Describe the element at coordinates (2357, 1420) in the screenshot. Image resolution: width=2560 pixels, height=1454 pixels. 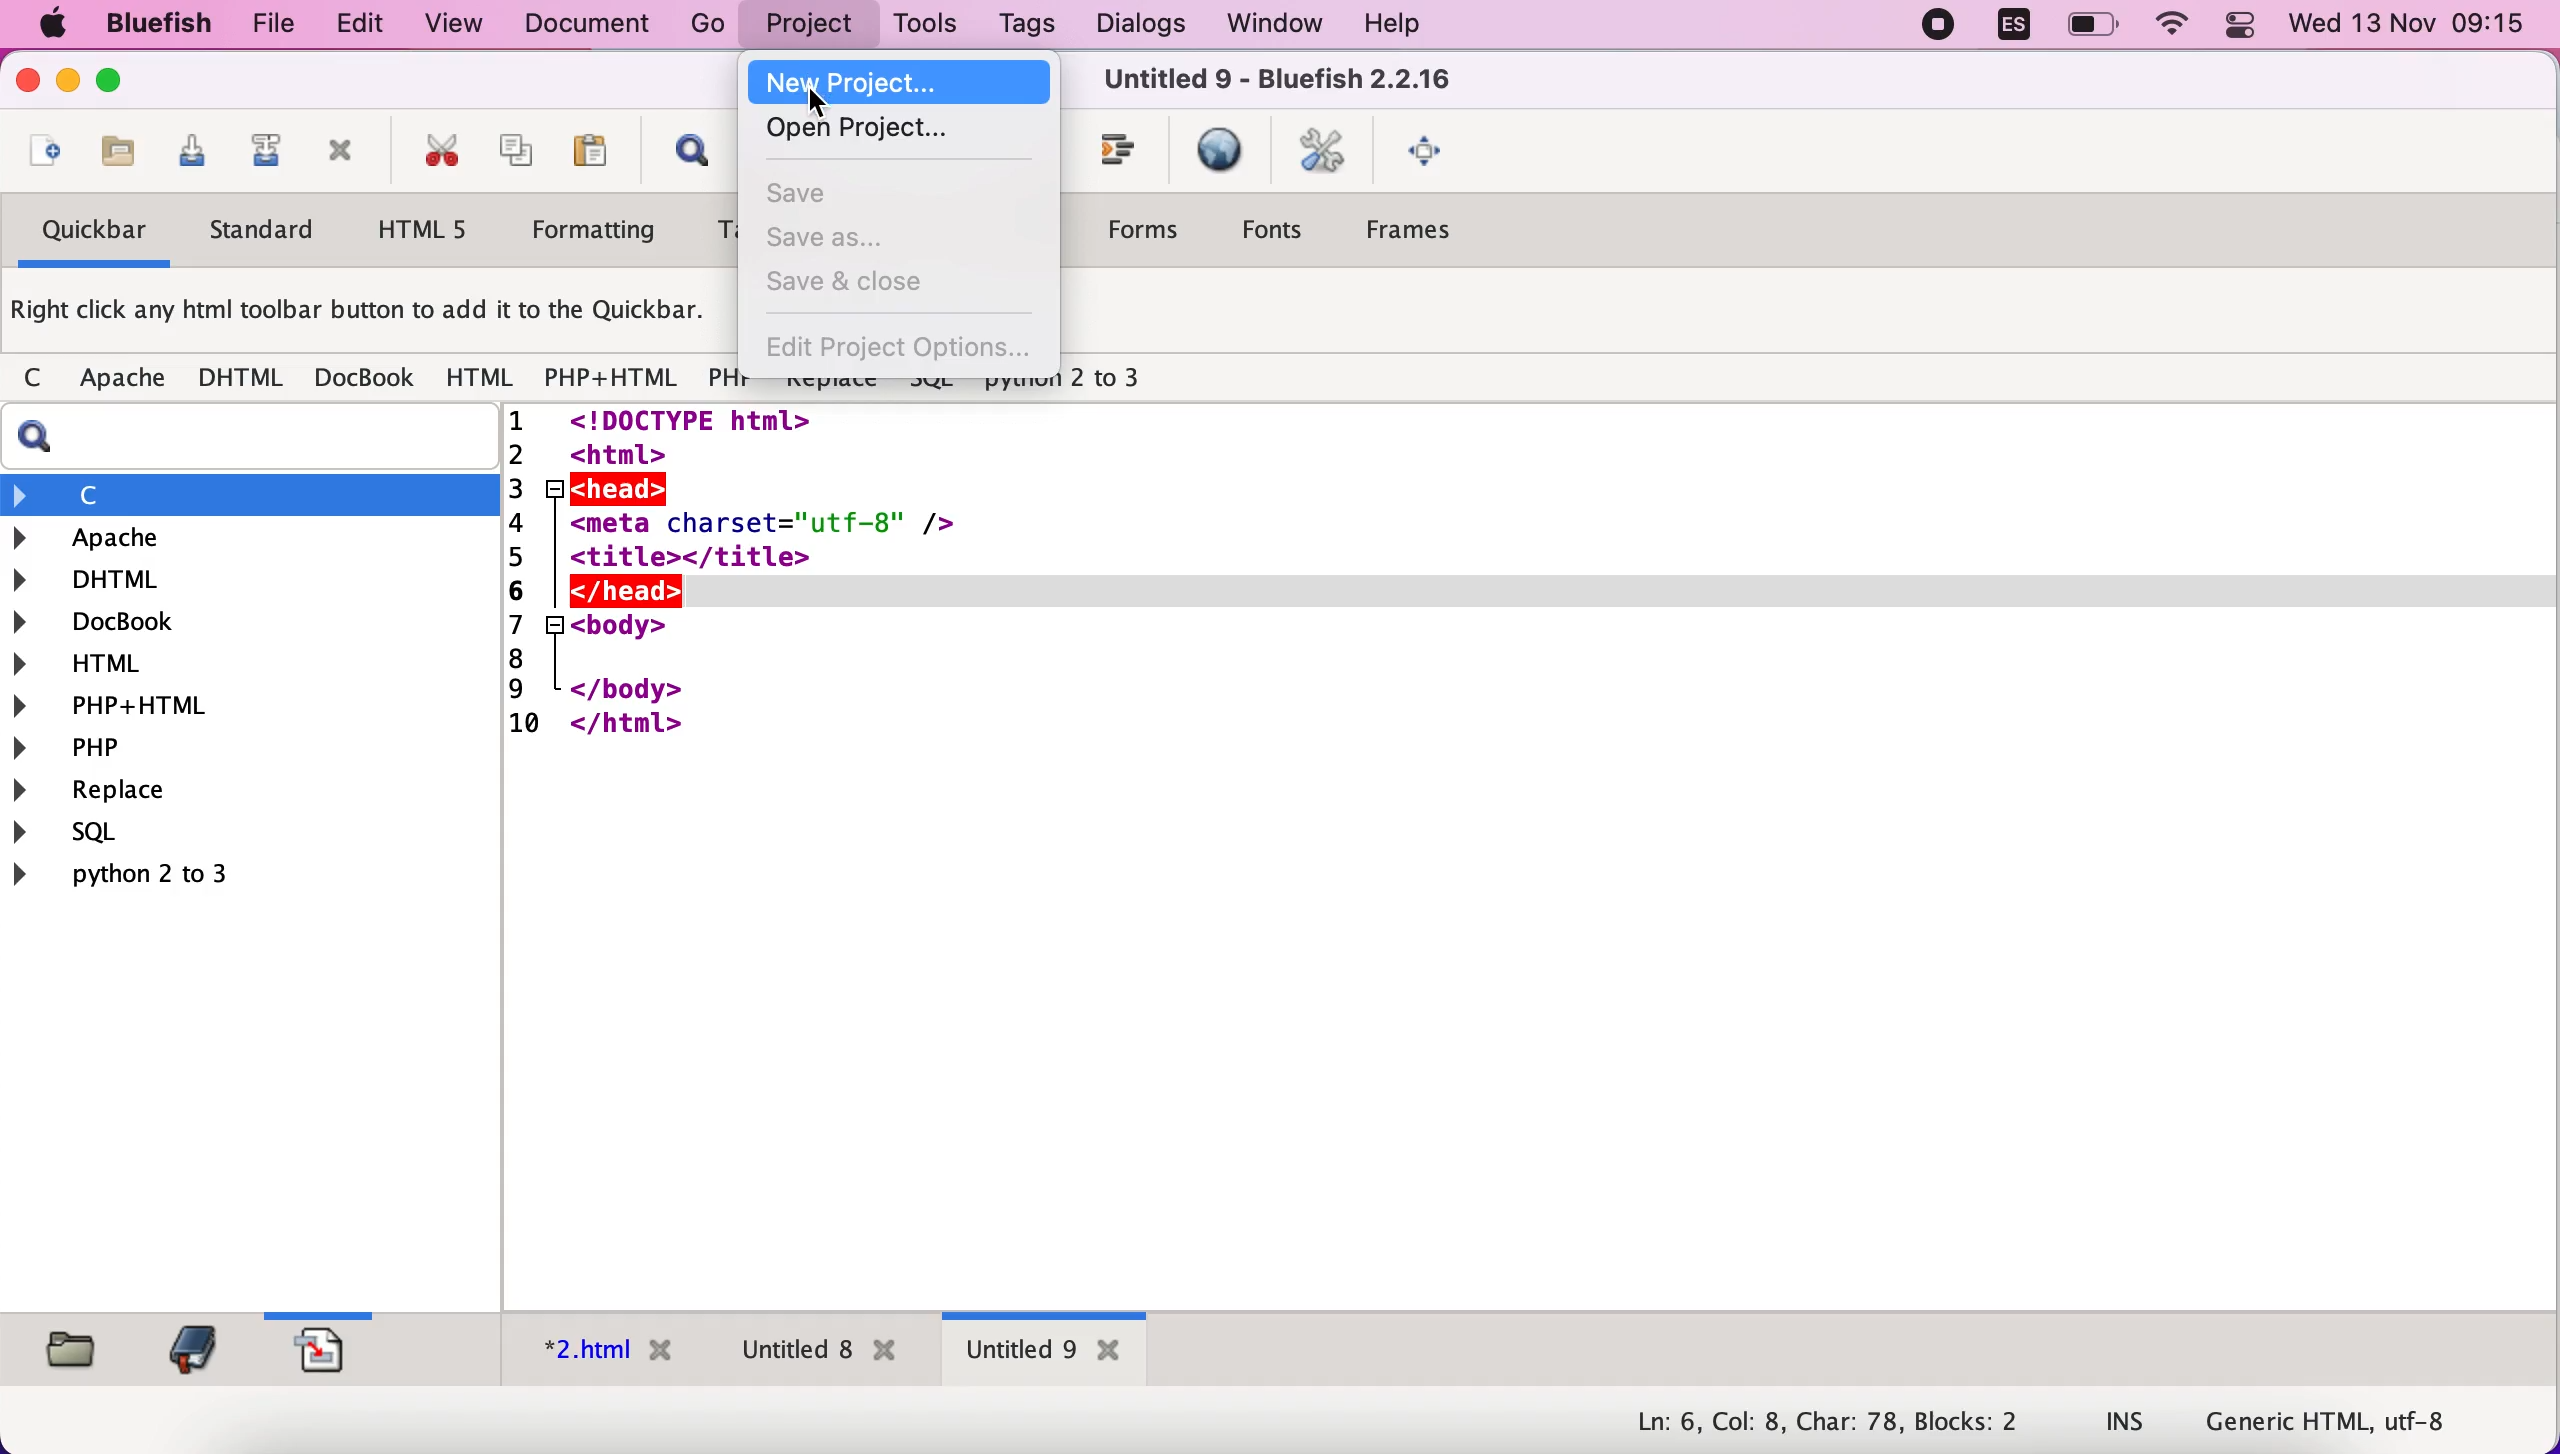
I see `generic html` at that location.